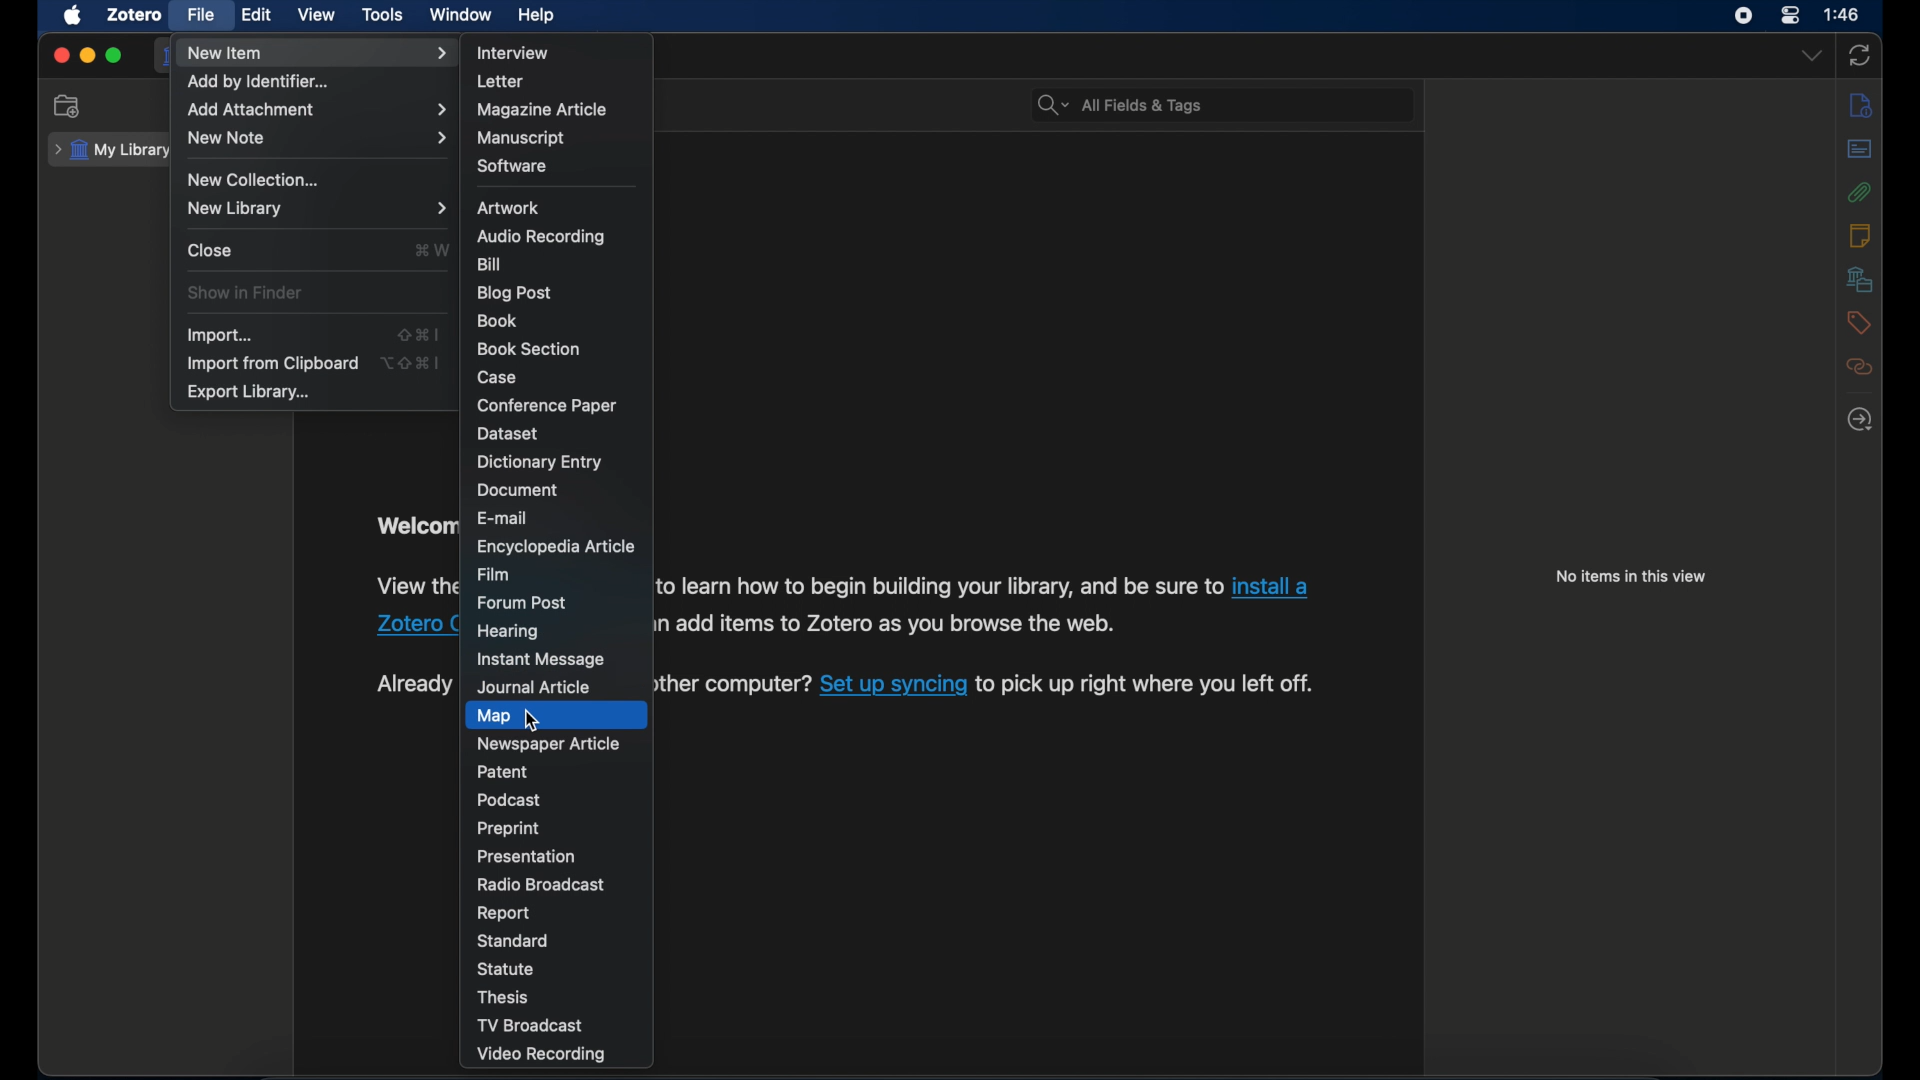  Describe the element at coordinates (410, 523) in the screenshot. I see `Welcome` at that location.